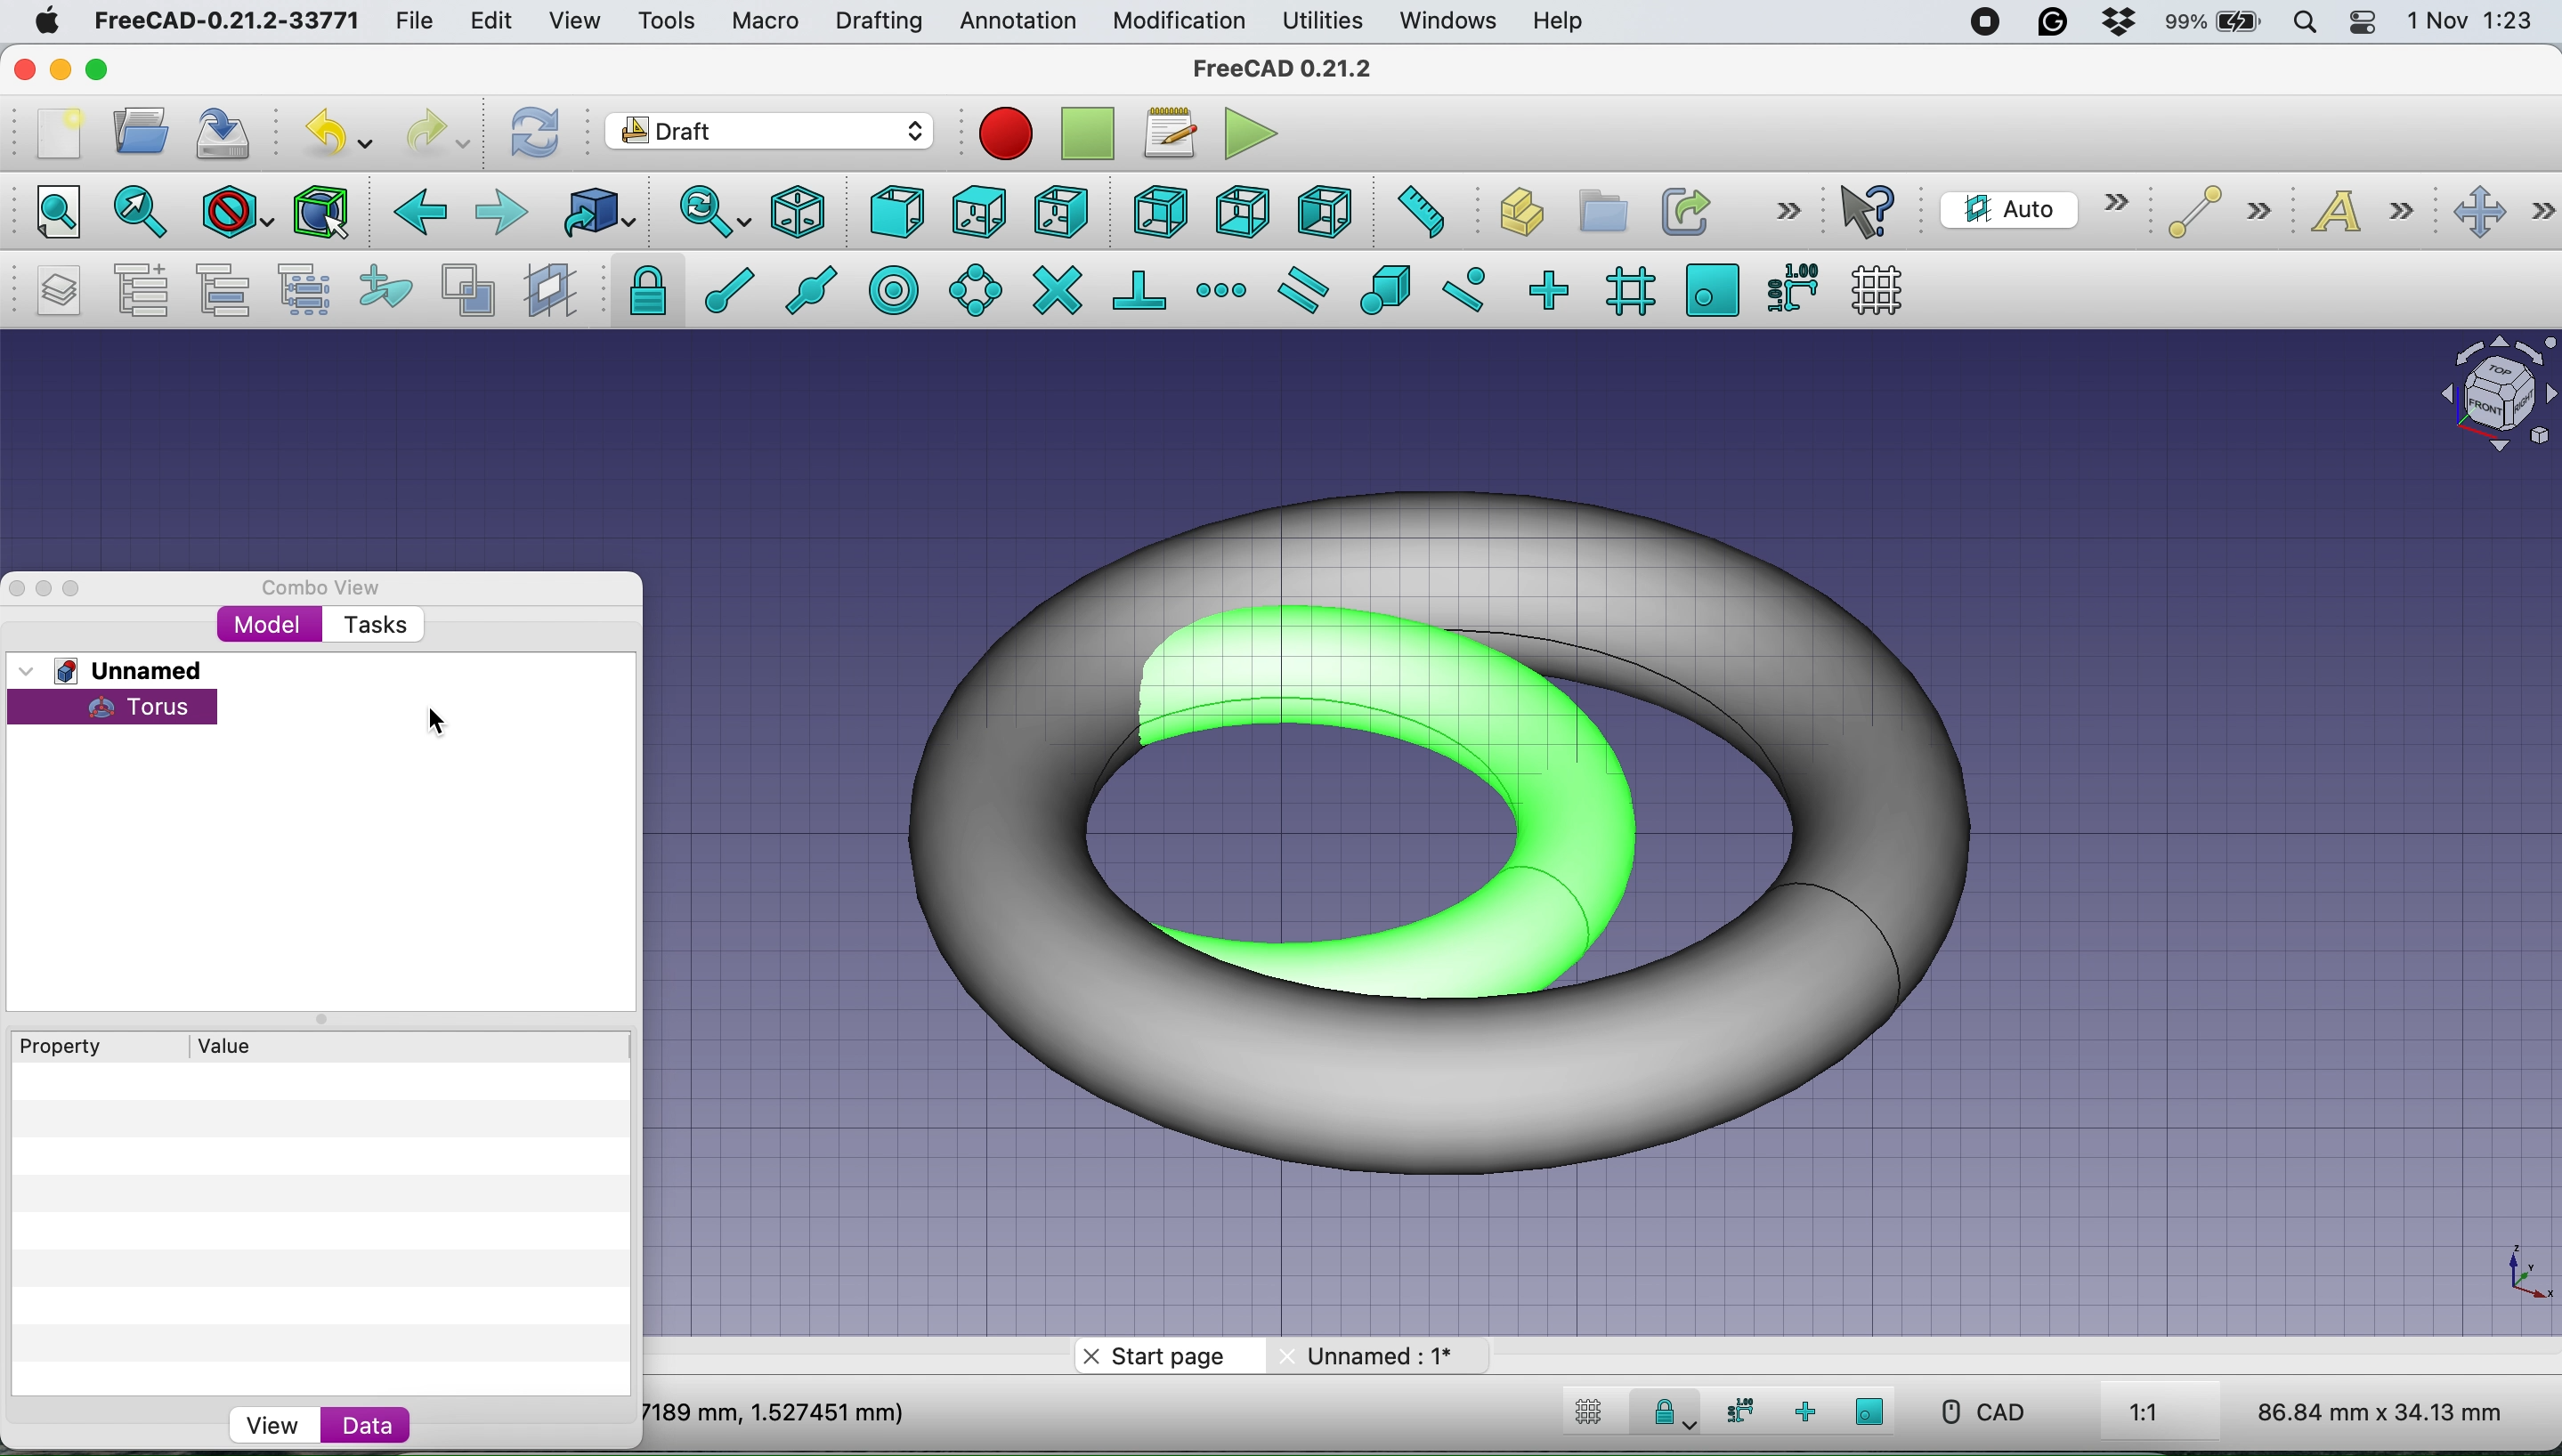 This screenshot has height=1456, width=2562. I want to click on front, so click(896, 214).